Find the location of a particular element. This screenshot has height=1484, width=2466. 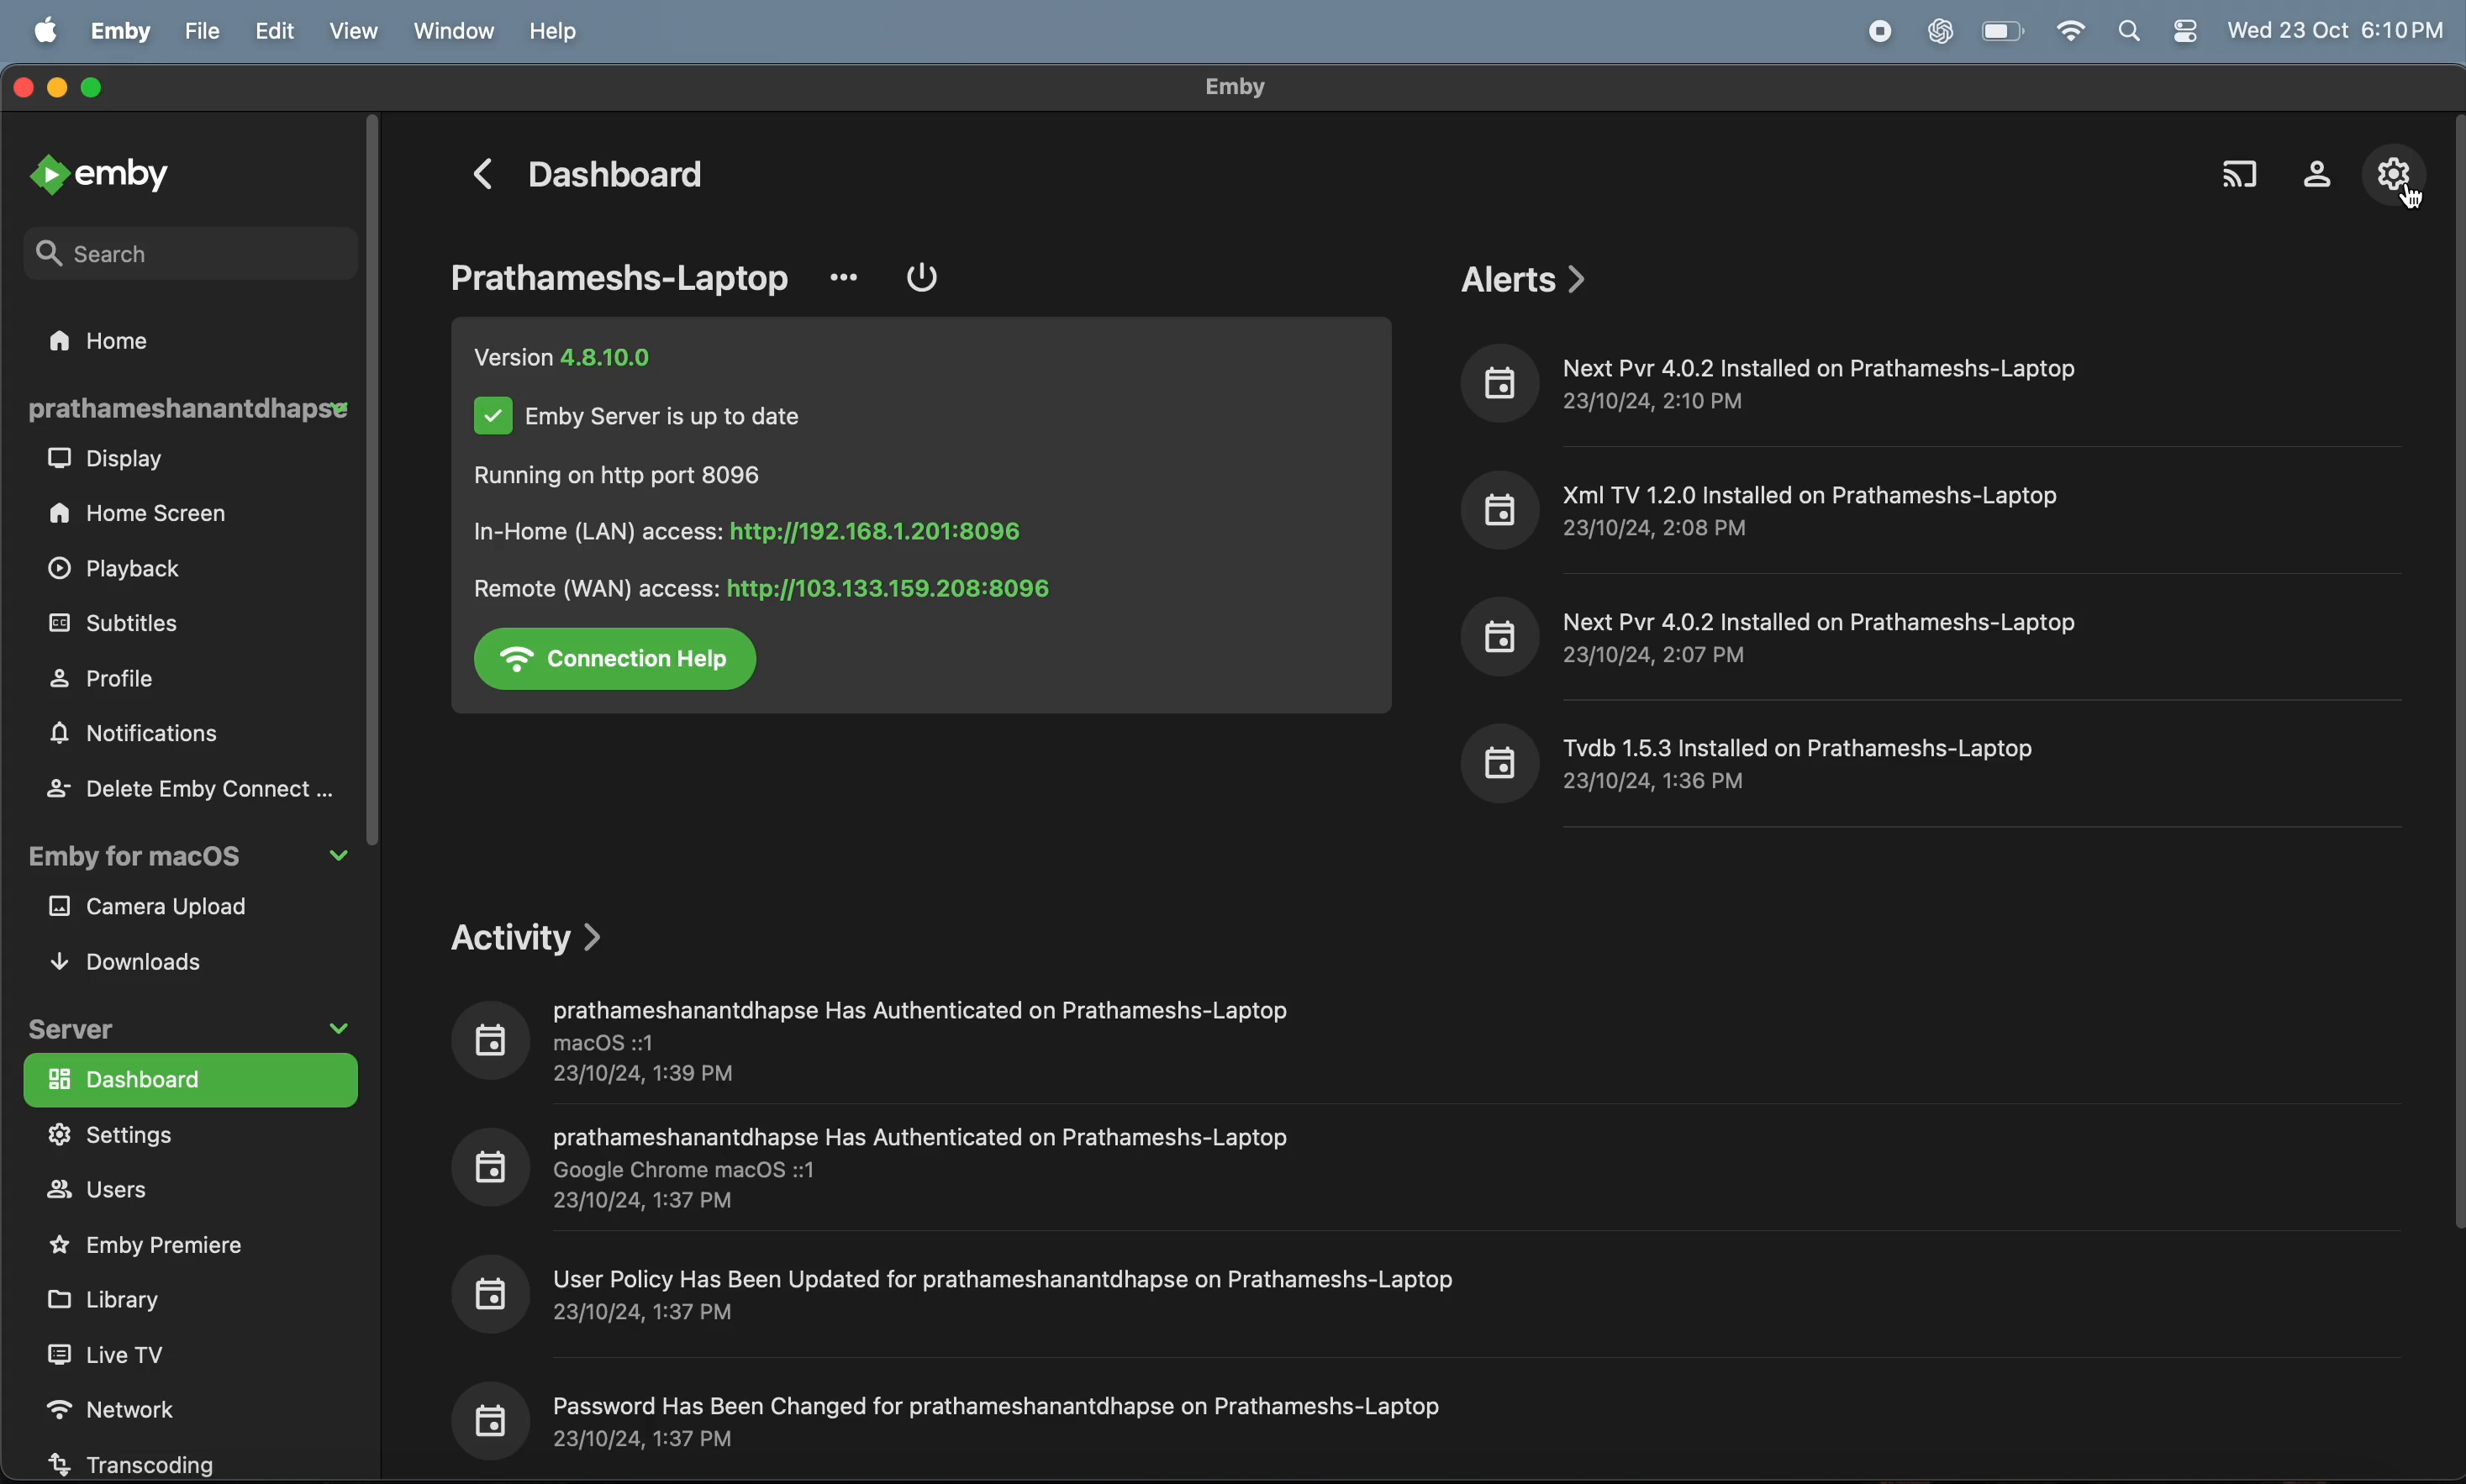

user is located at coordinates (121, 1189).